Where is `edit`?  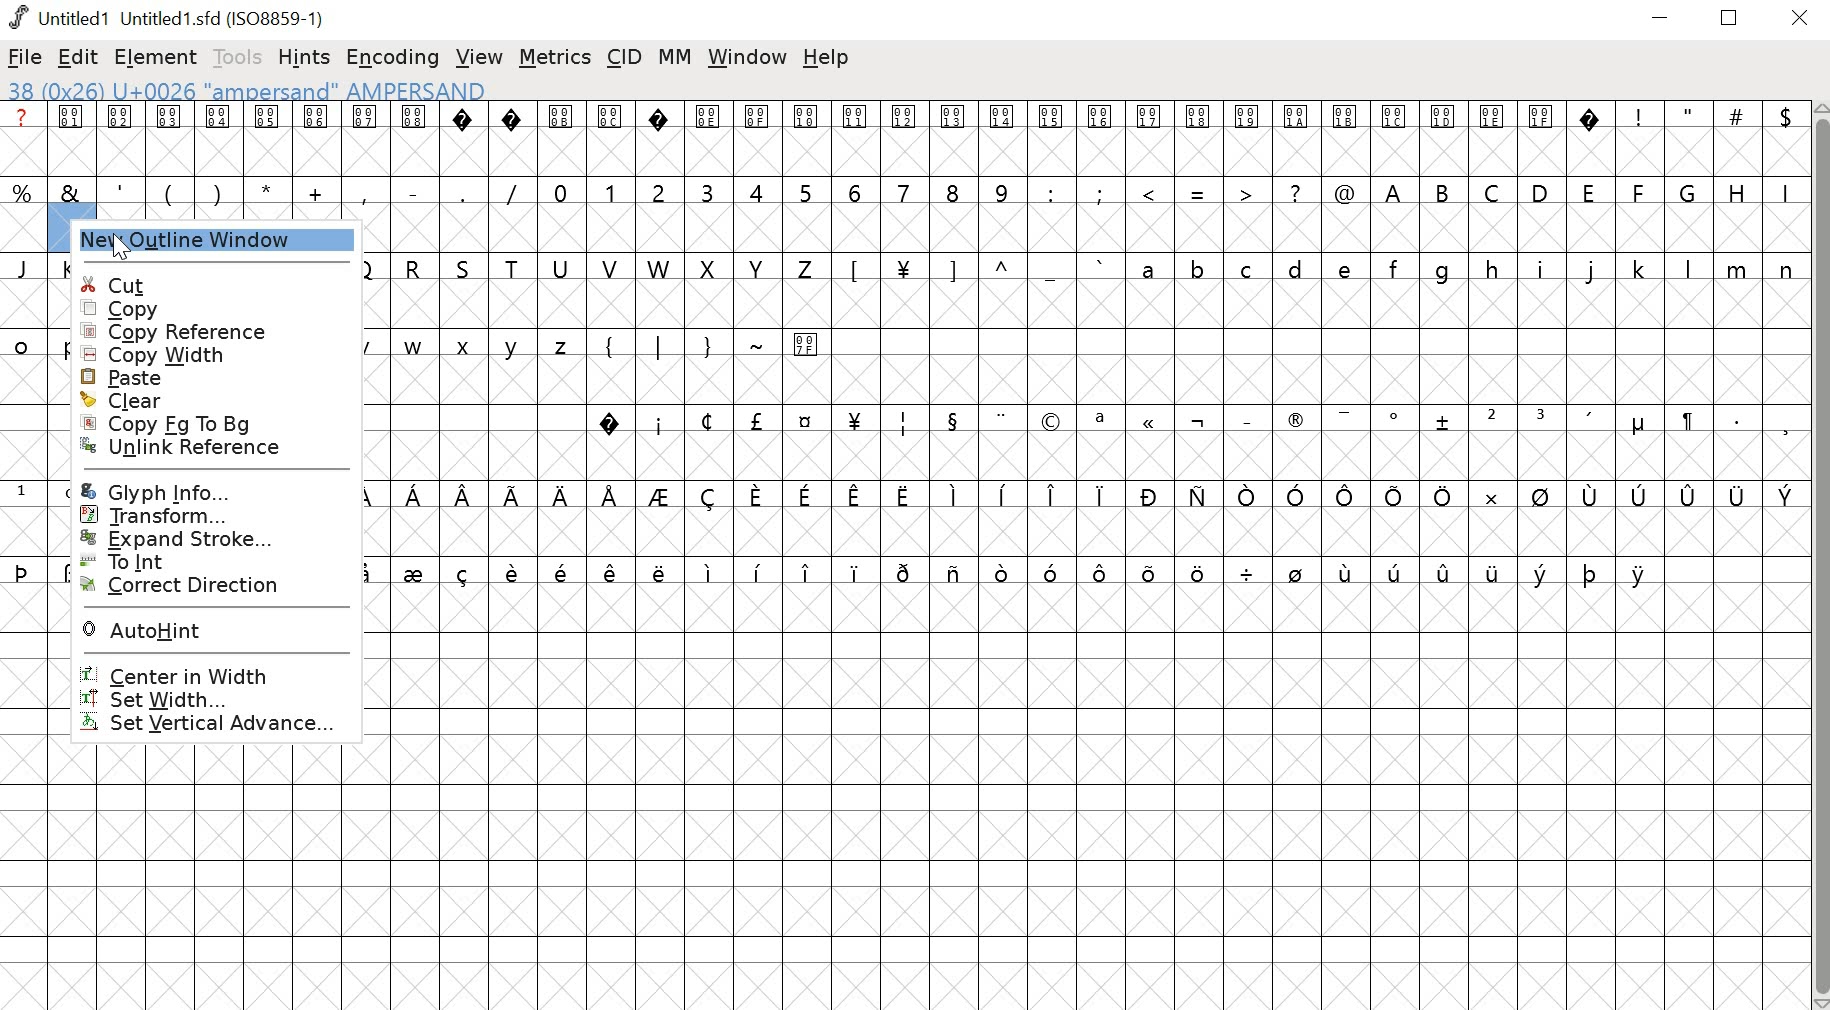 edit is located at coordinates (79, 59).